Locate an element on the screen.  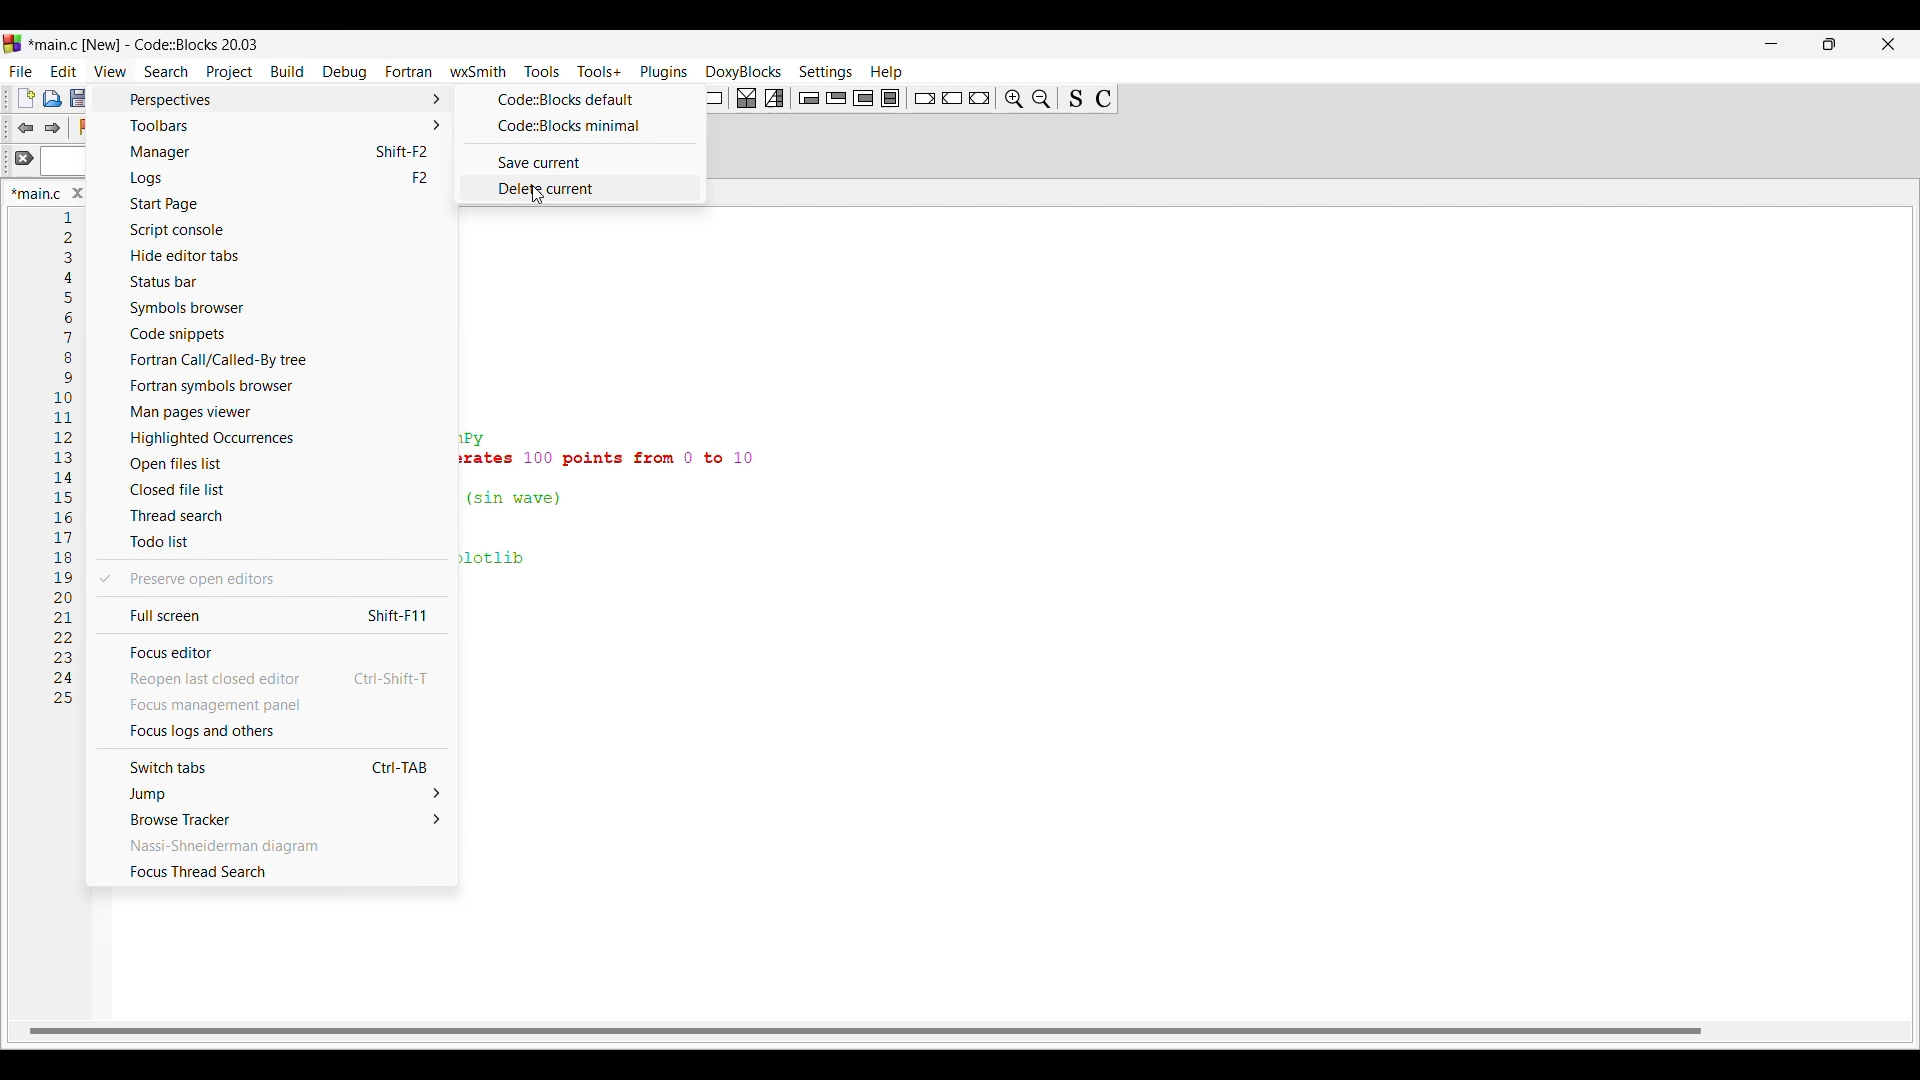
Save current view is located at coordinates (577, 162).